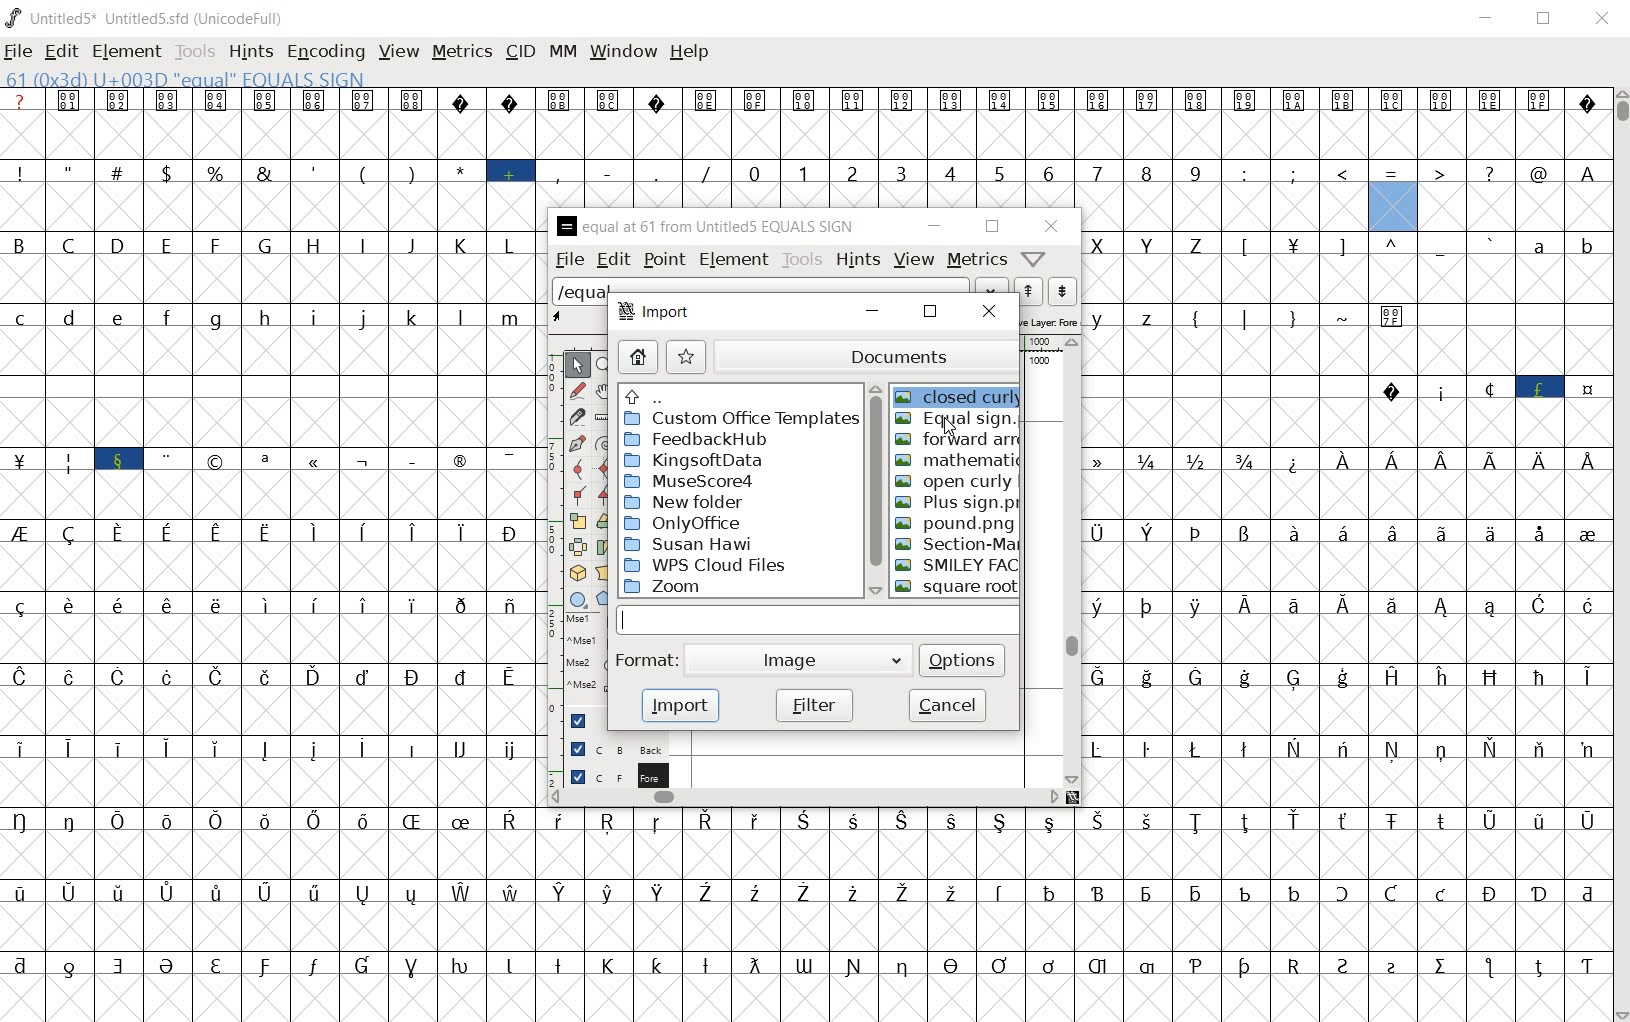 This screenshot has width=1630, height=1022. What do you see at coordinates (958, 440) in the screenshot?
I see `FORWARD` at bounding box center [958, 440].